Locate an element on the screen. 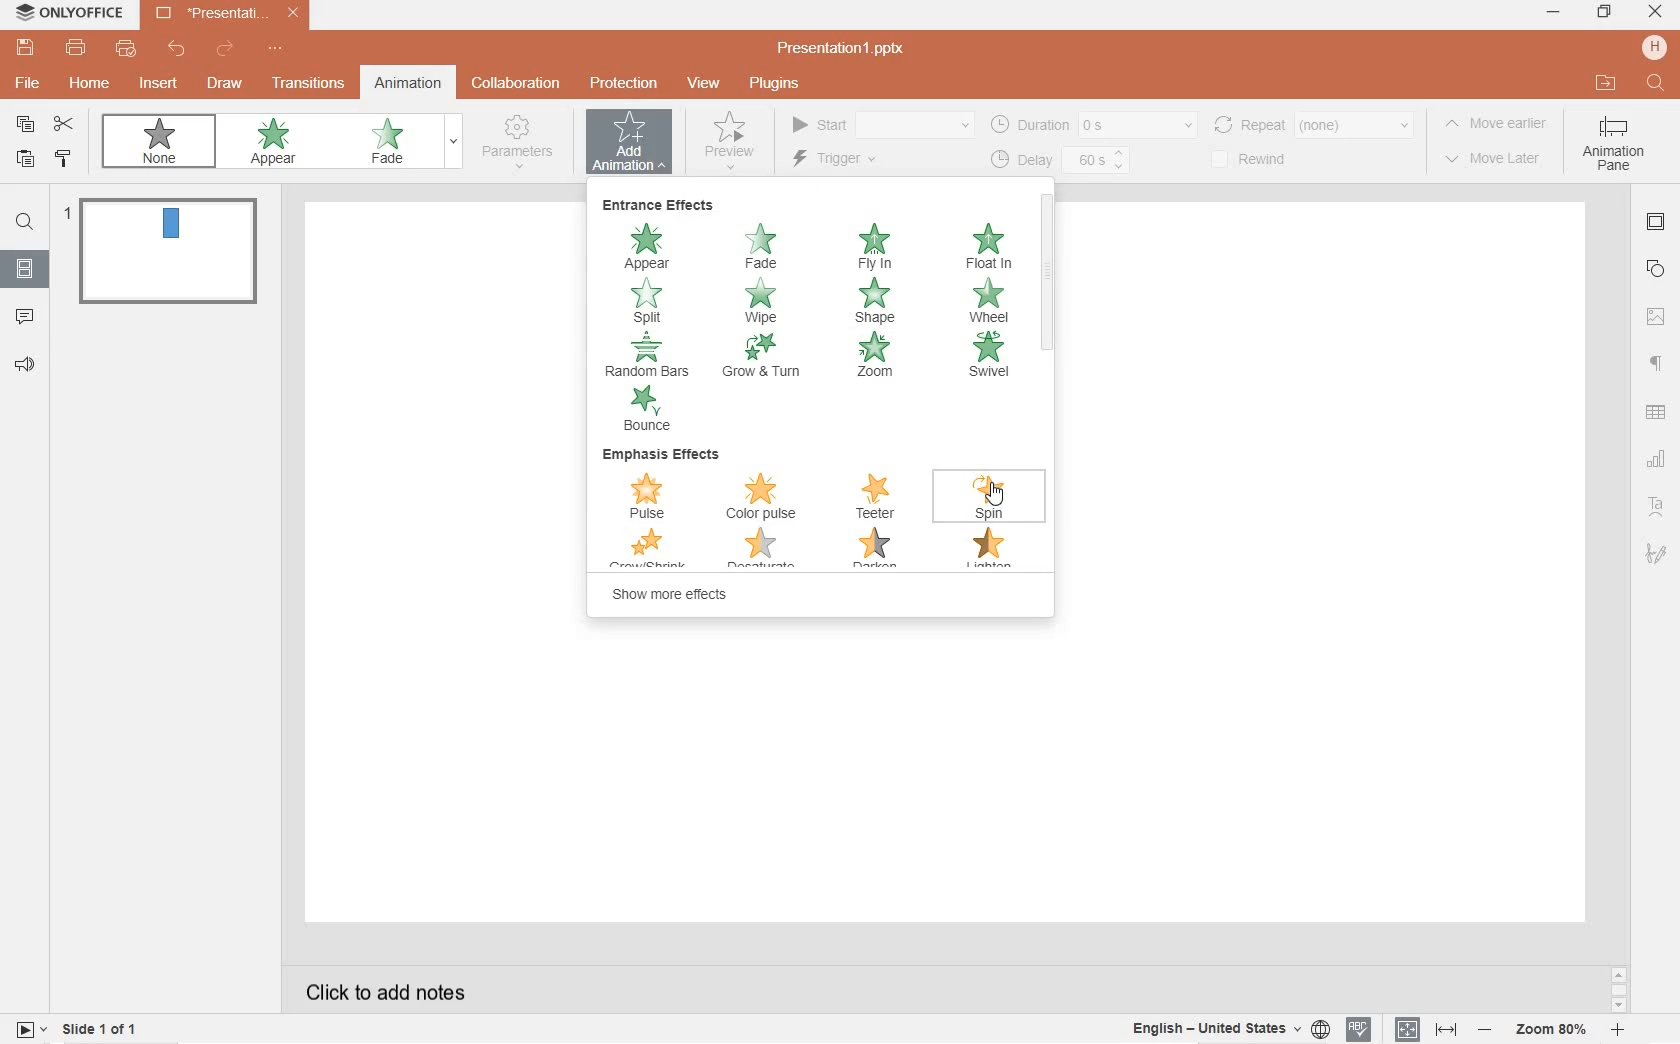 The width and height of the screenshot is (1680, 1044). set text or document language is located at coordinates (1423, 1029).